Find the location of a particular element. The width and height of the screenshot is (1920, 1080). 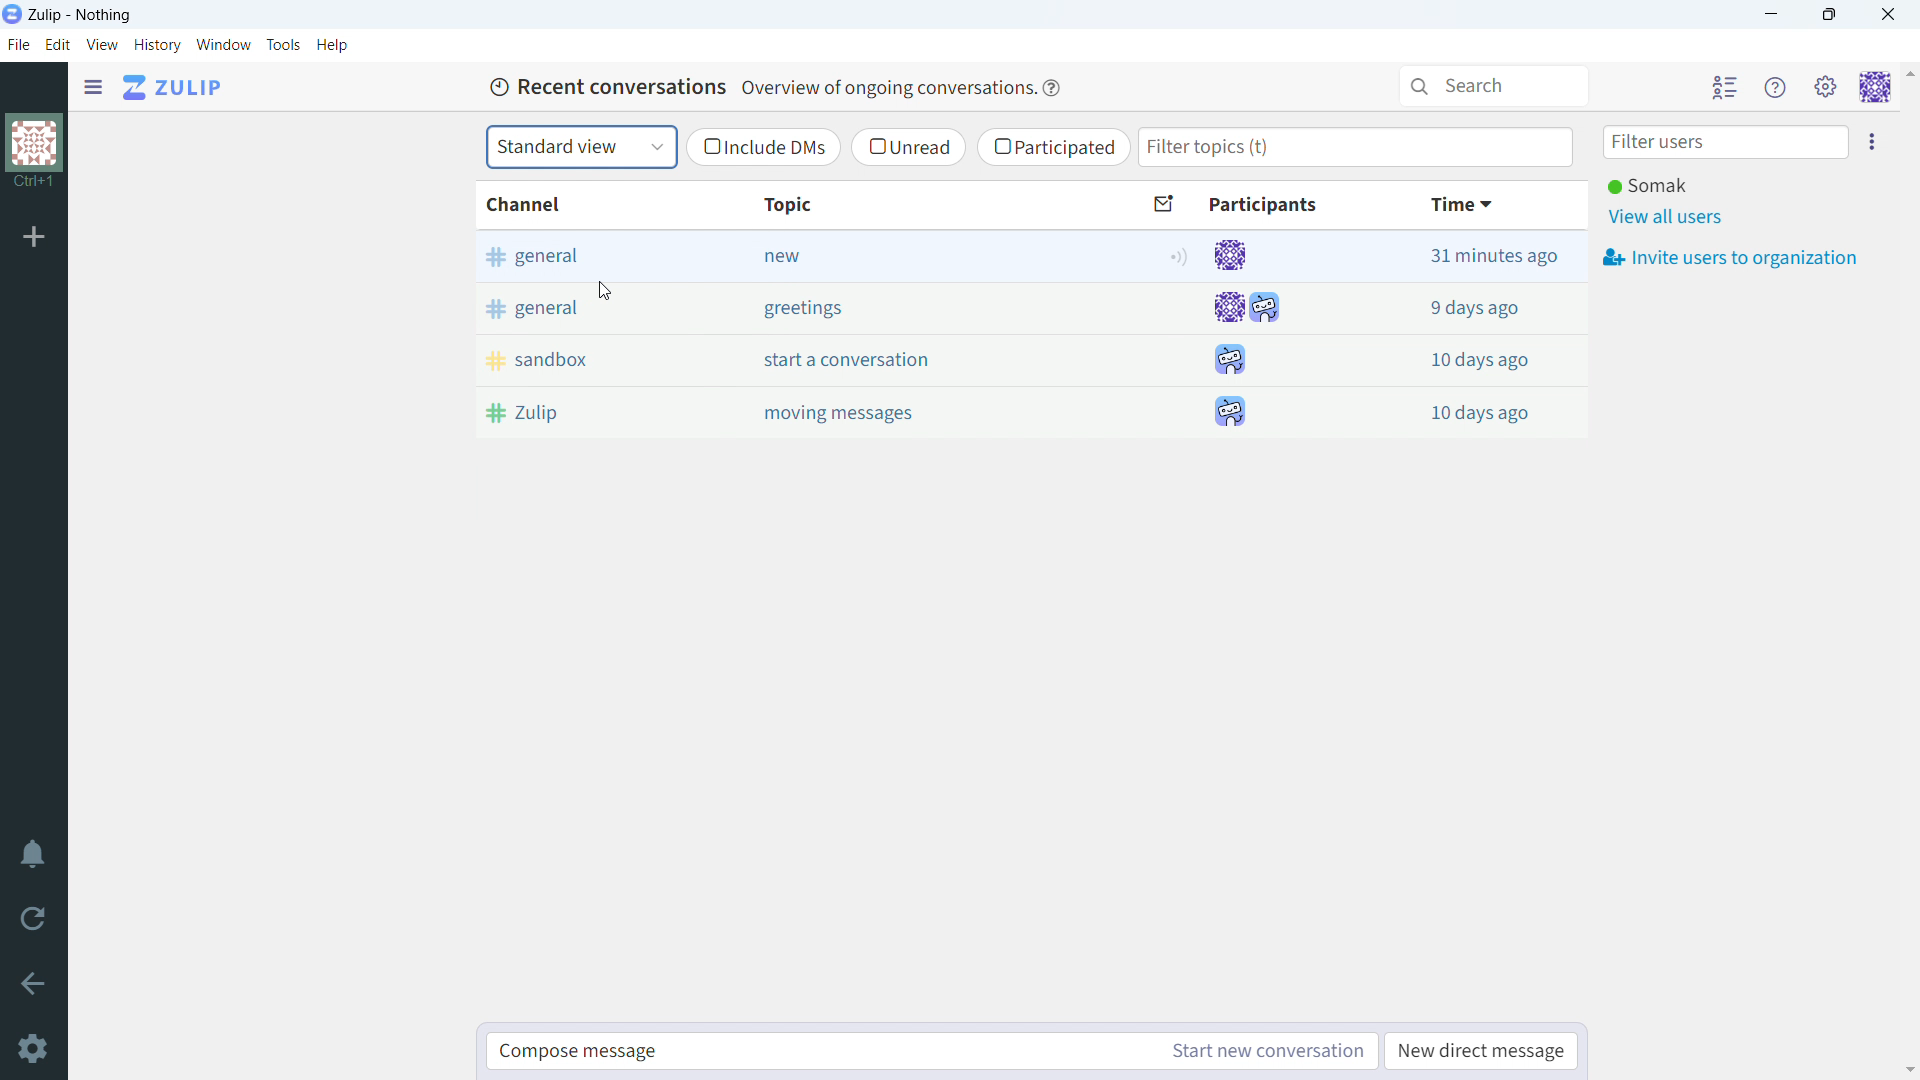

invite users is located at coordinates (1730, 256).